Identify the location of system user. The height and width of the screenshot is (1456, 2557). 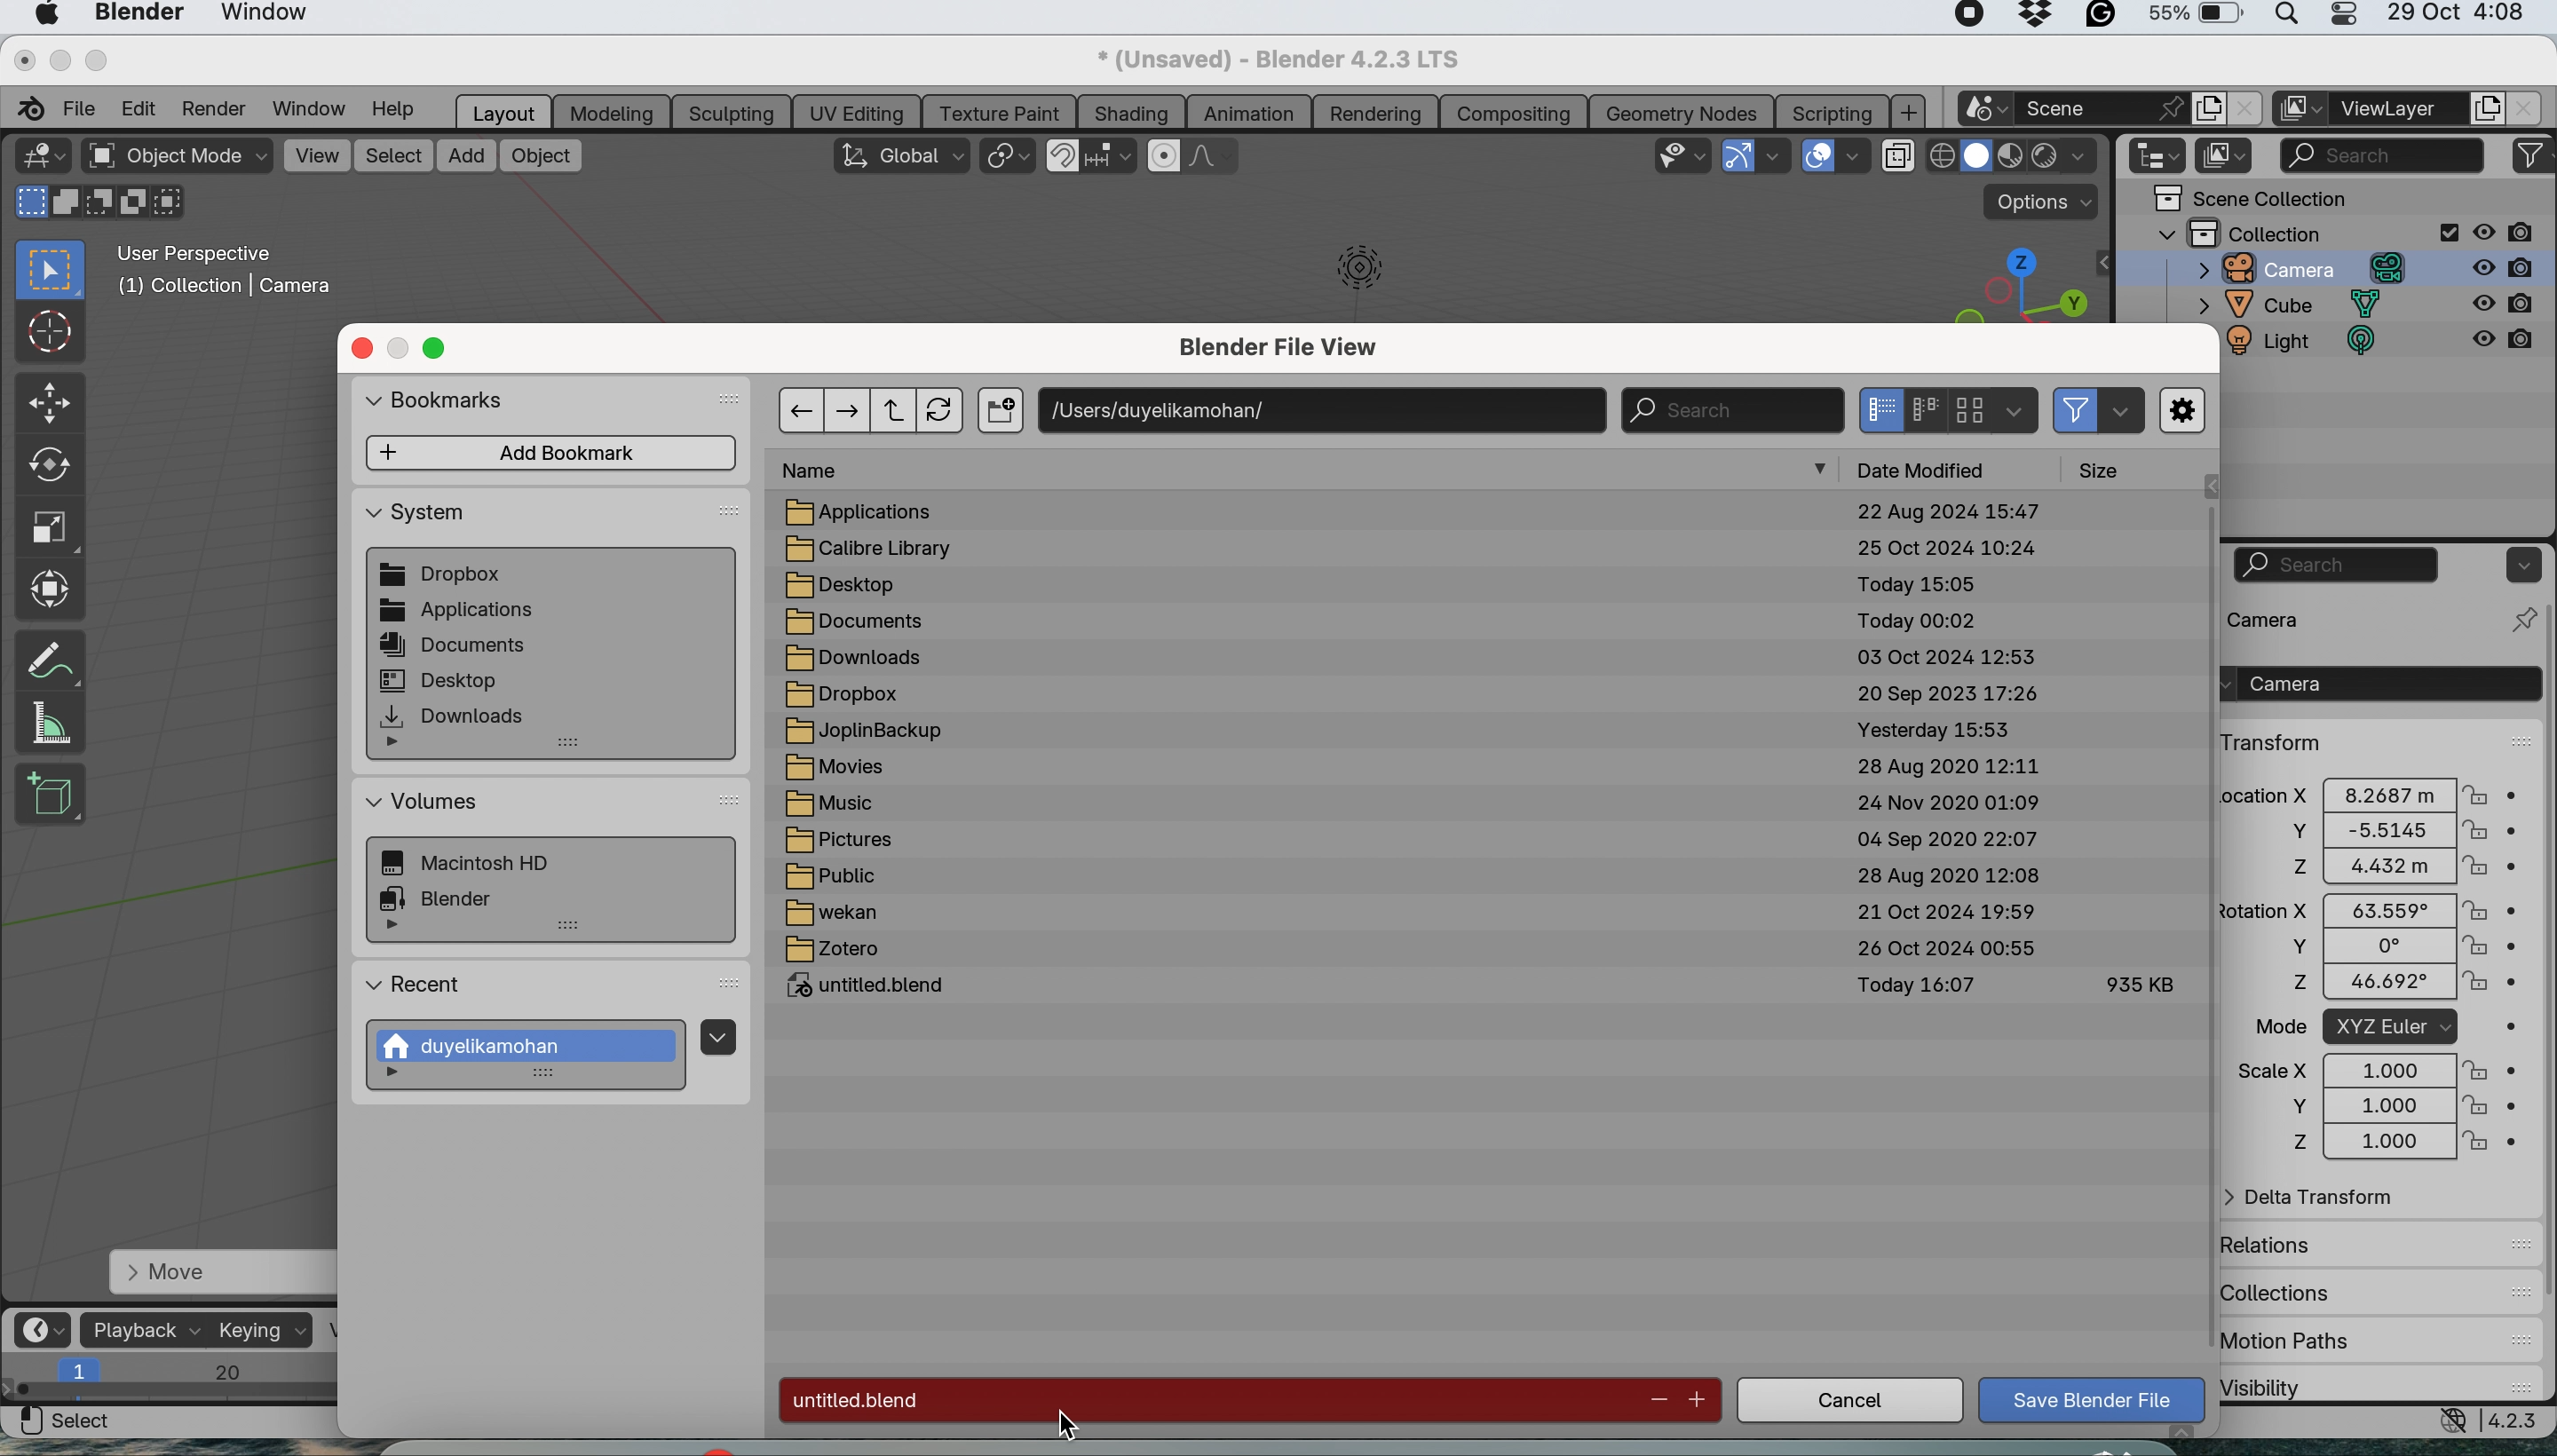
(532, 1046).